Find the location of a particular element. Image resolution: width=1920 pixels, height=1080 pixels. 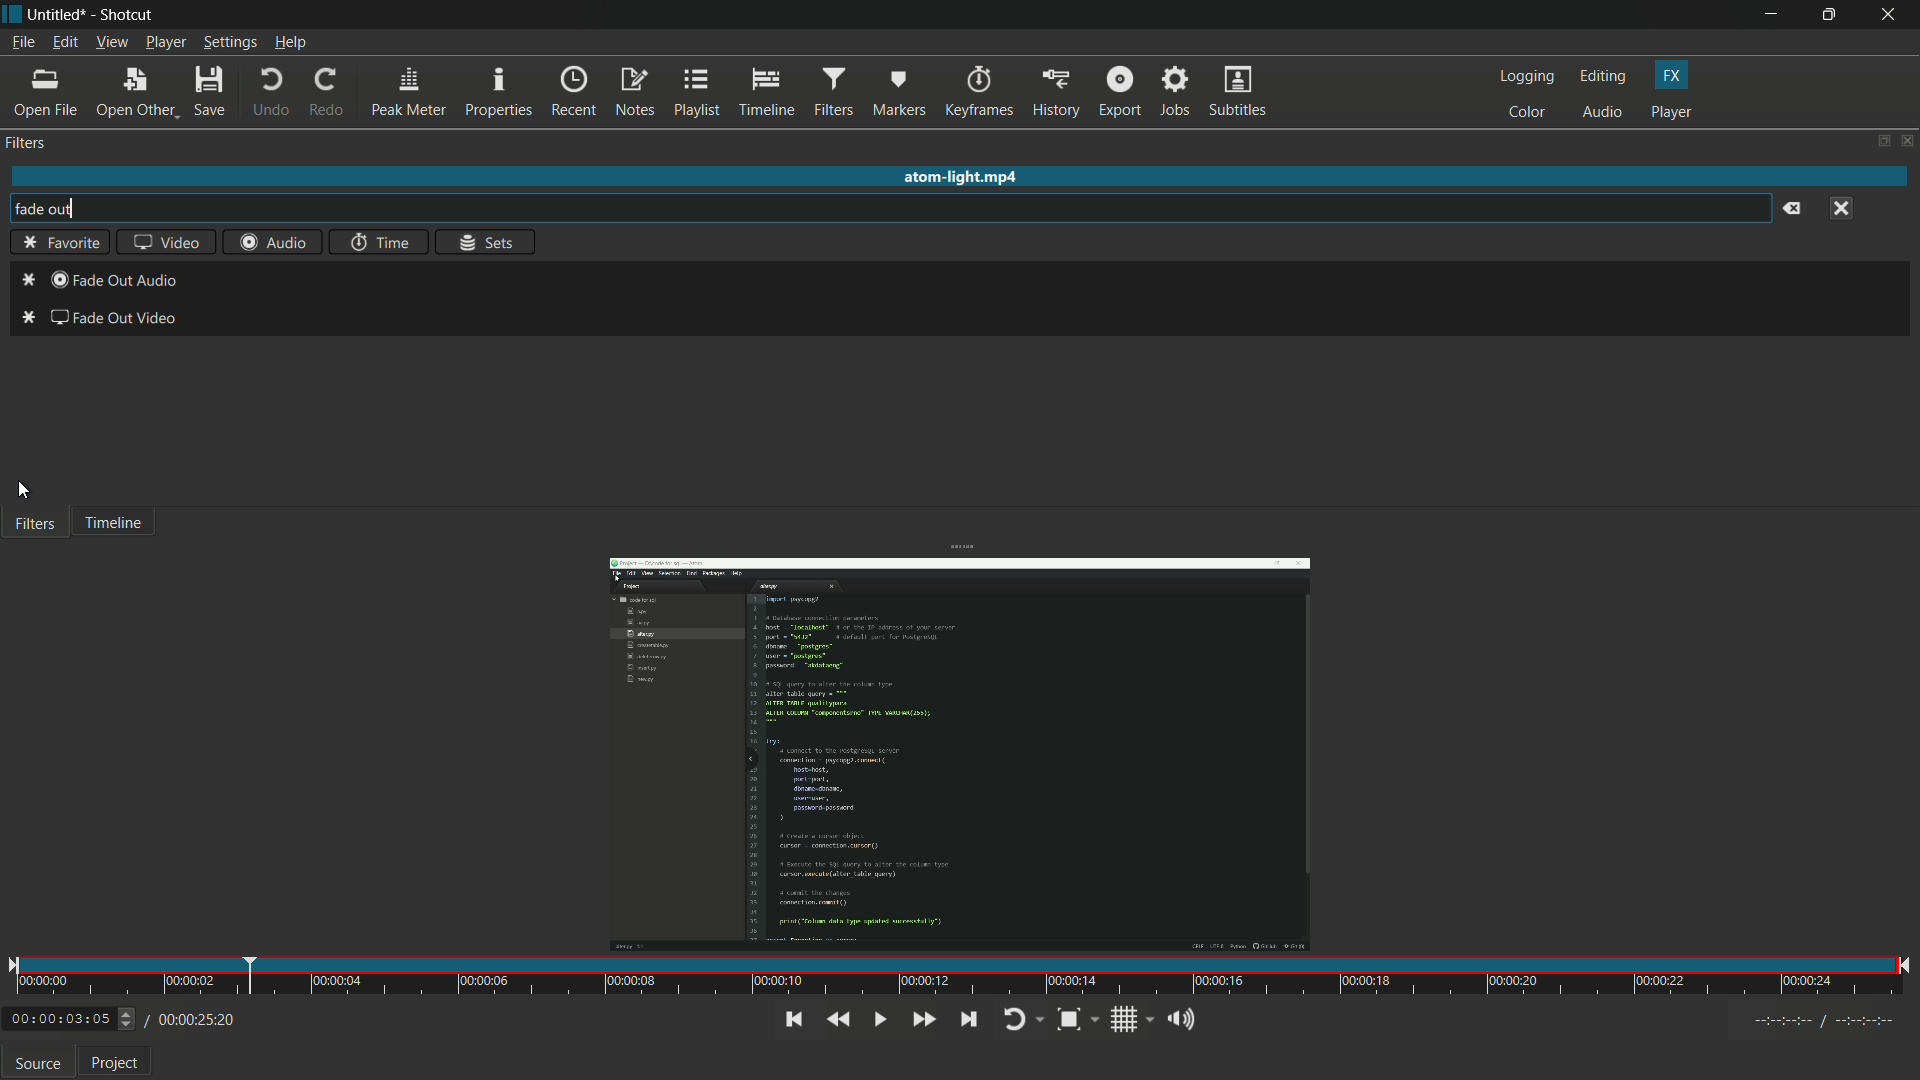

view menu is located at coordinates (111, 43).